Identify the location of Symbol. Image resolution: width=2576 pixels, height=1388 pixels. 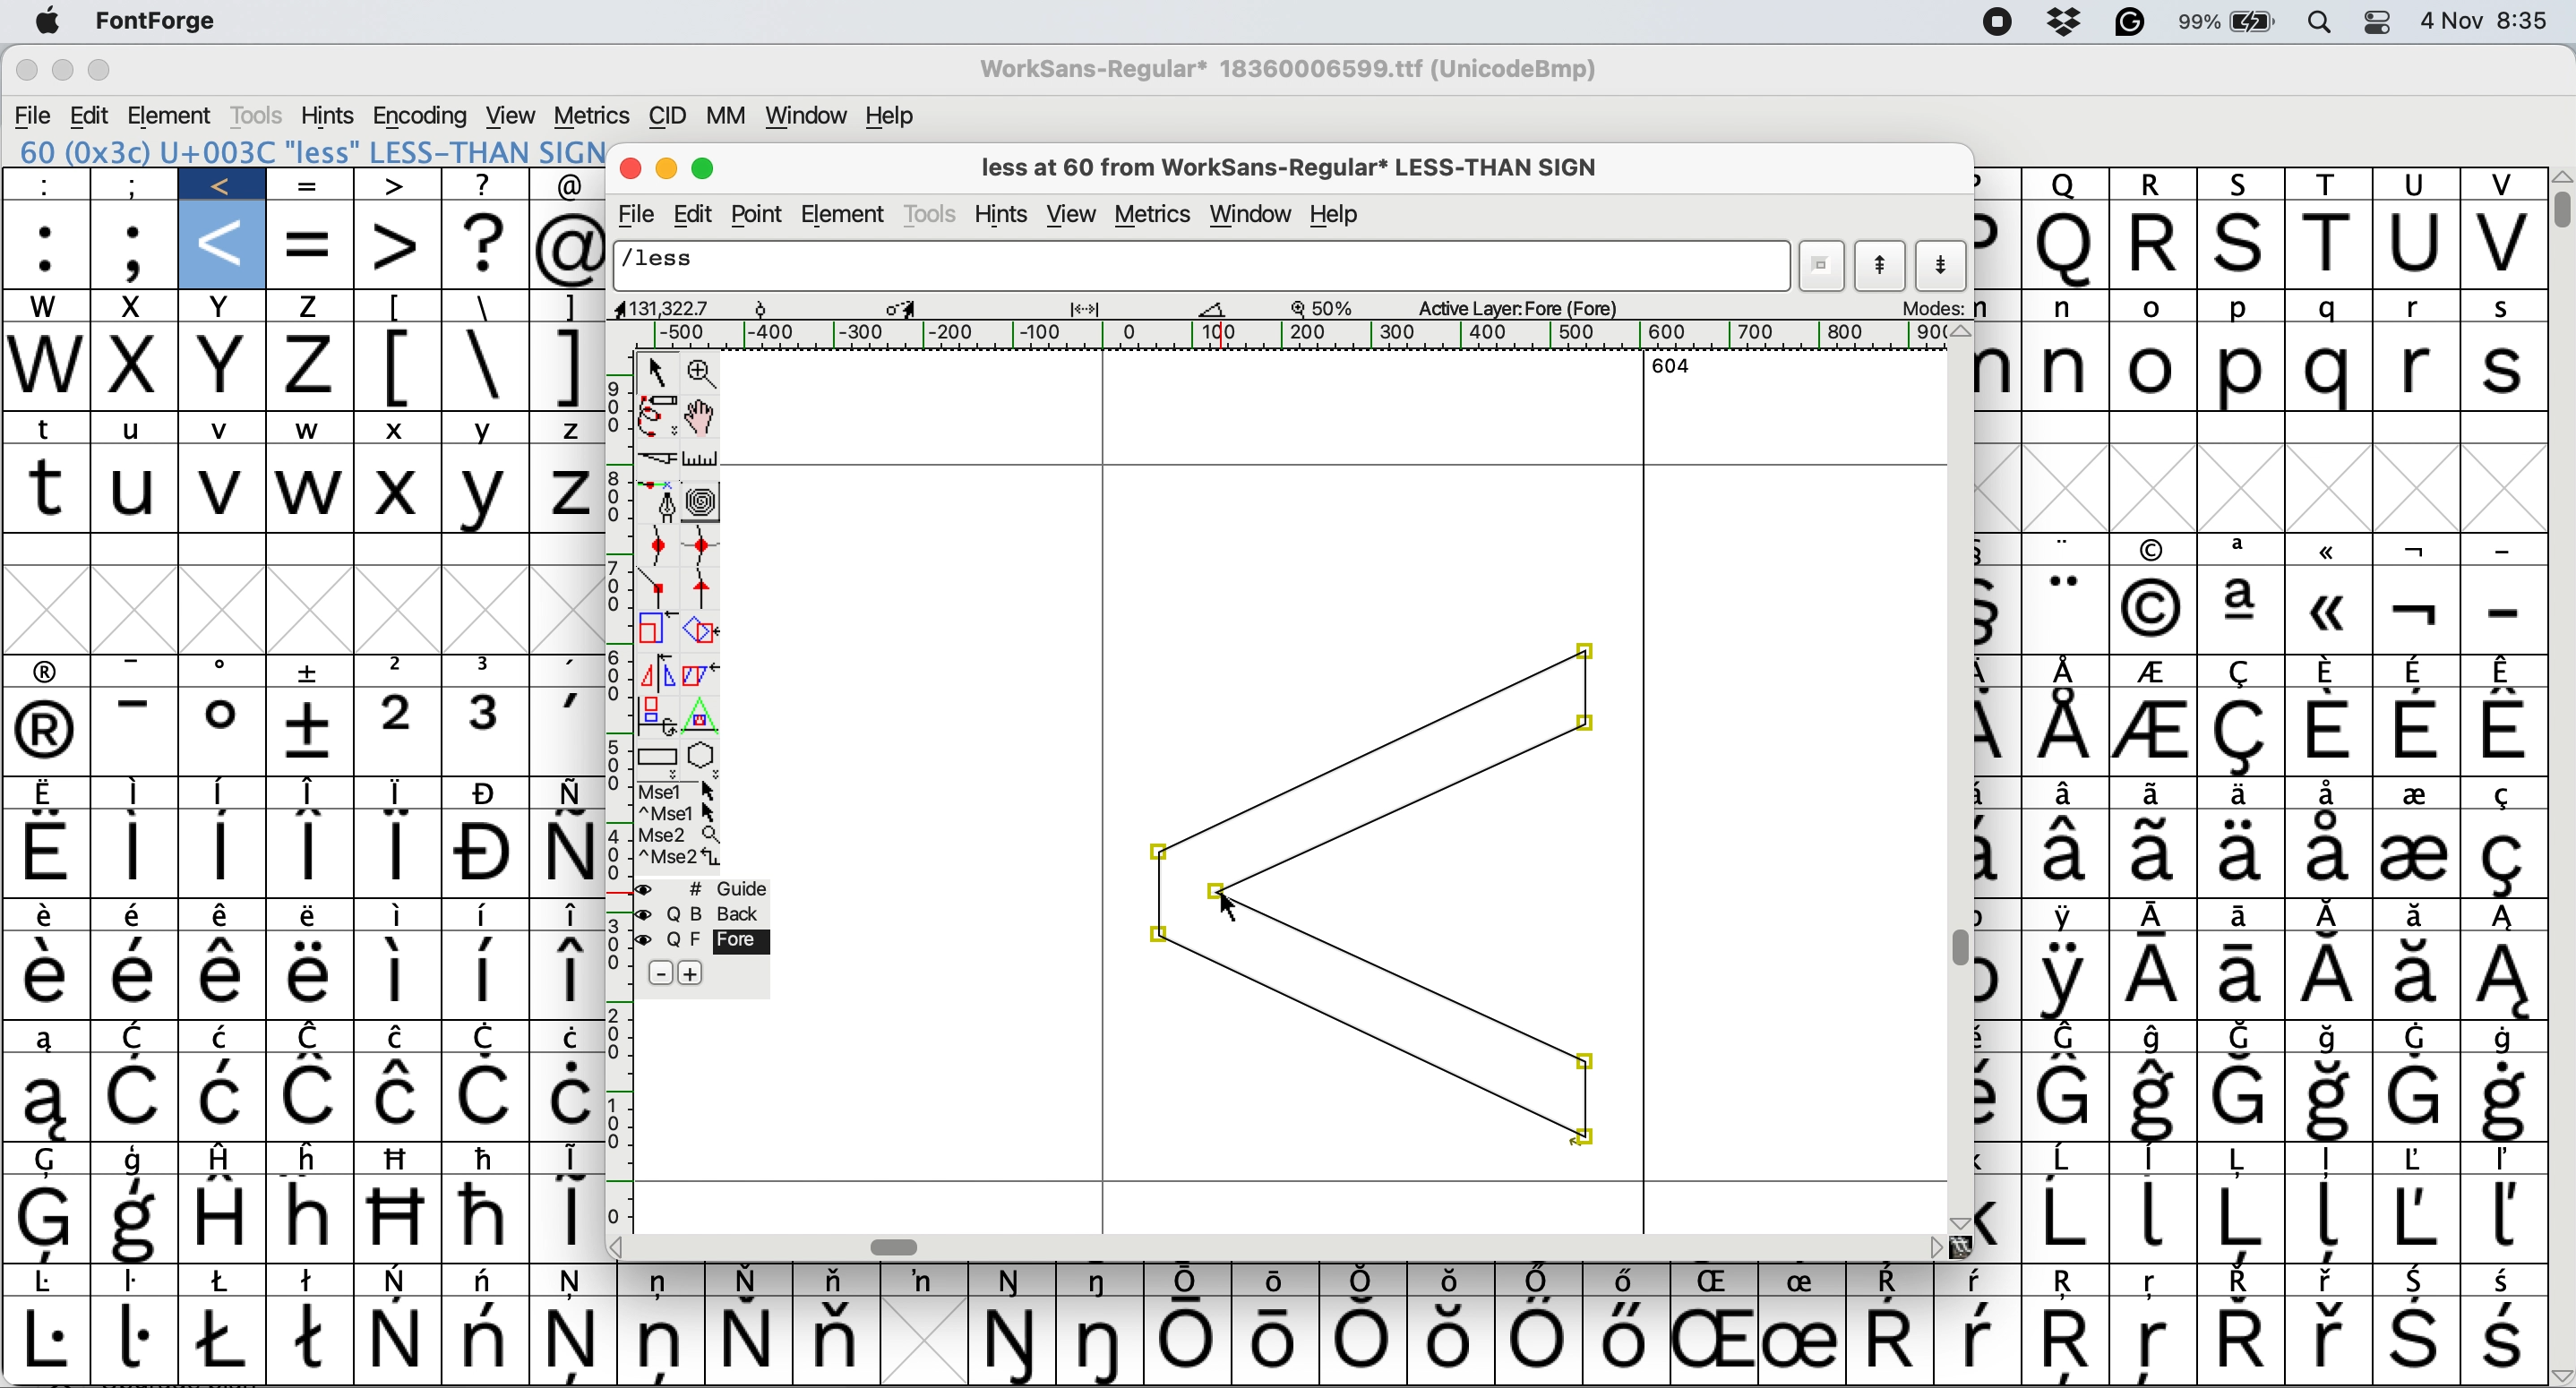
(50, 1340).